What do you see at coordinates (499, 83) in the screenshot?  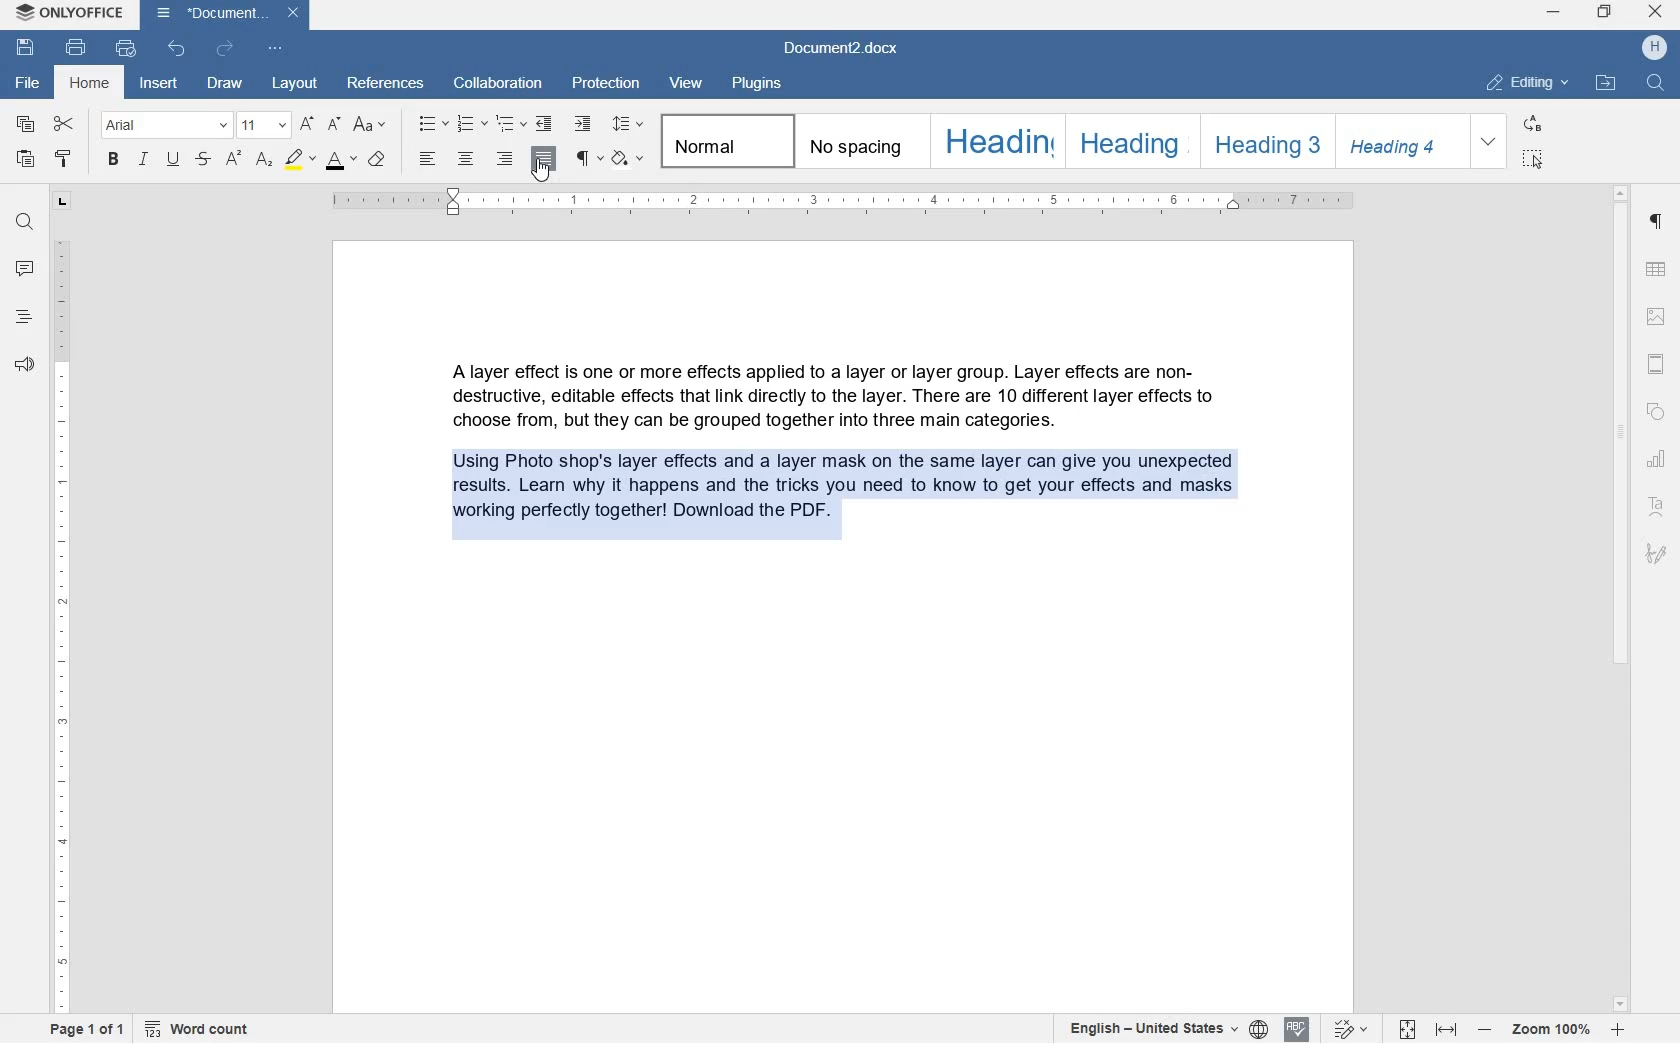 I see `COLLABORATION` at bounding box center [499, 83].